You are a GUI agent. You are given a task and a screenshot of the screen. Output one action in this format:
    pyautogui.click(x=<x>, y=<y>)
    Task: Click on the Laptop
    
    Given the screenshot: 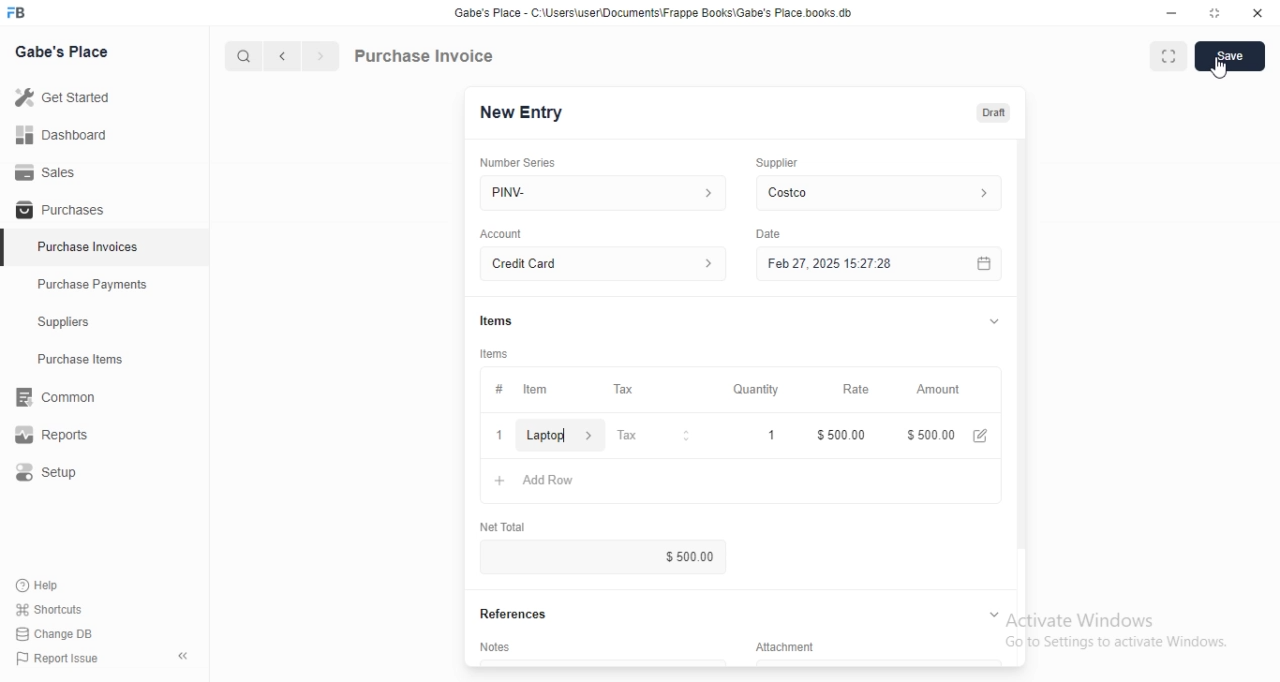 What is the action you would take?
    pyautogui.click(x=559, y=435)
    